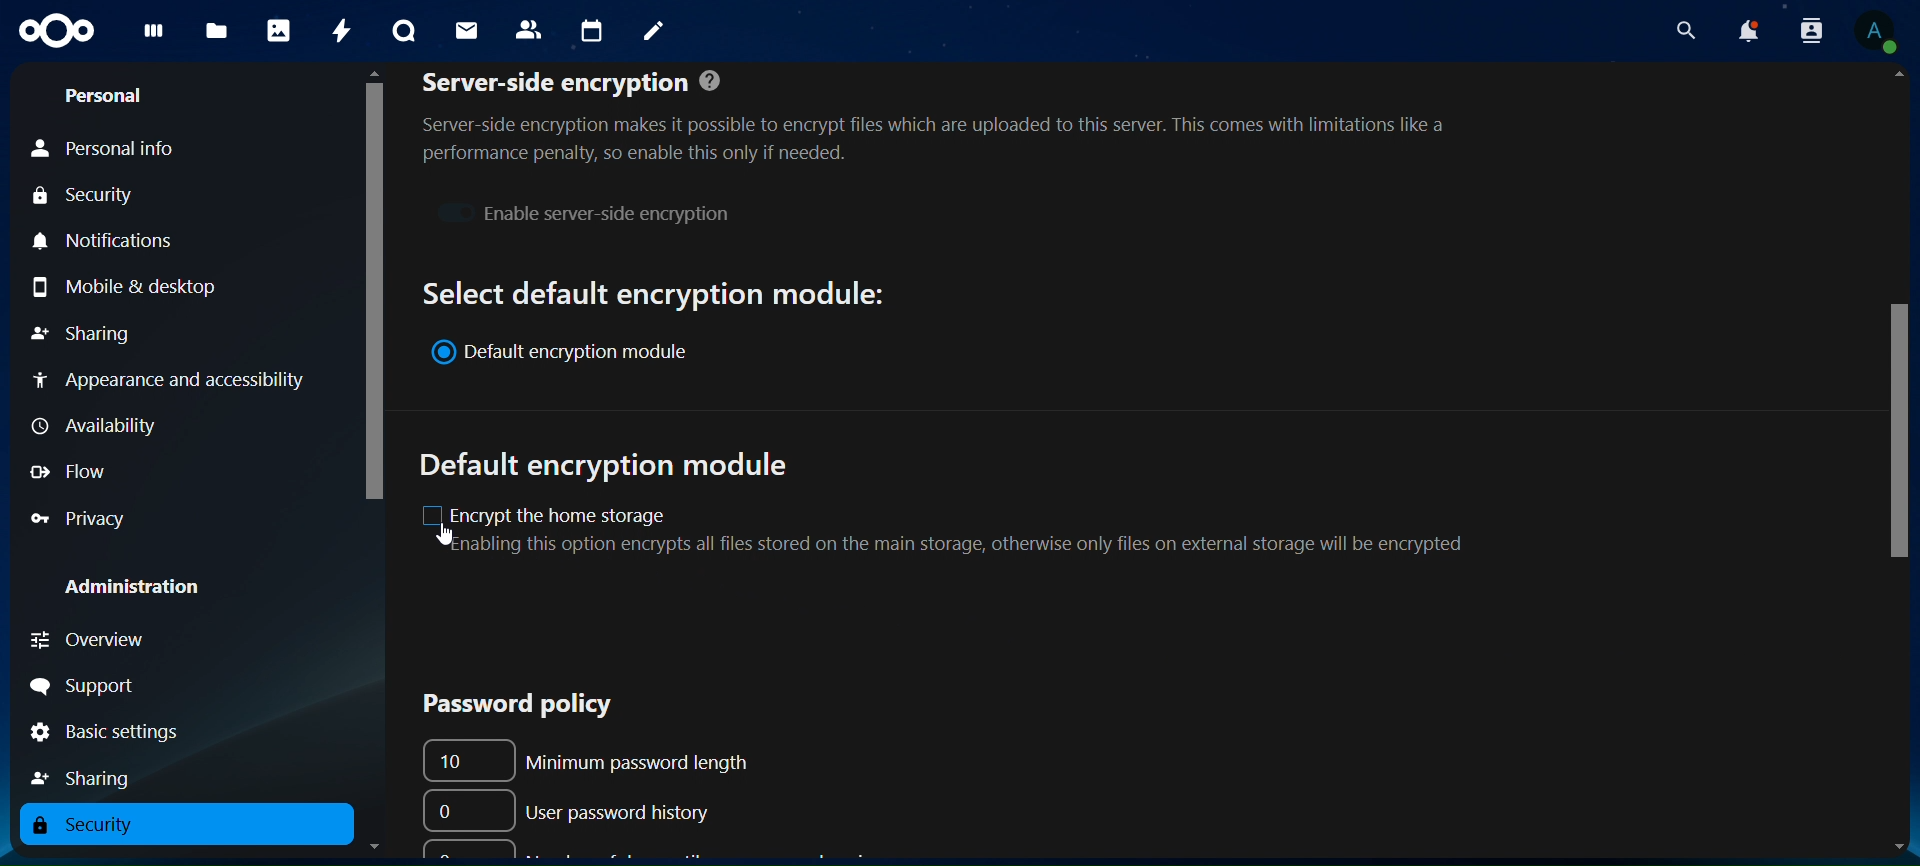  I want to click on mail, so click(466, 28).